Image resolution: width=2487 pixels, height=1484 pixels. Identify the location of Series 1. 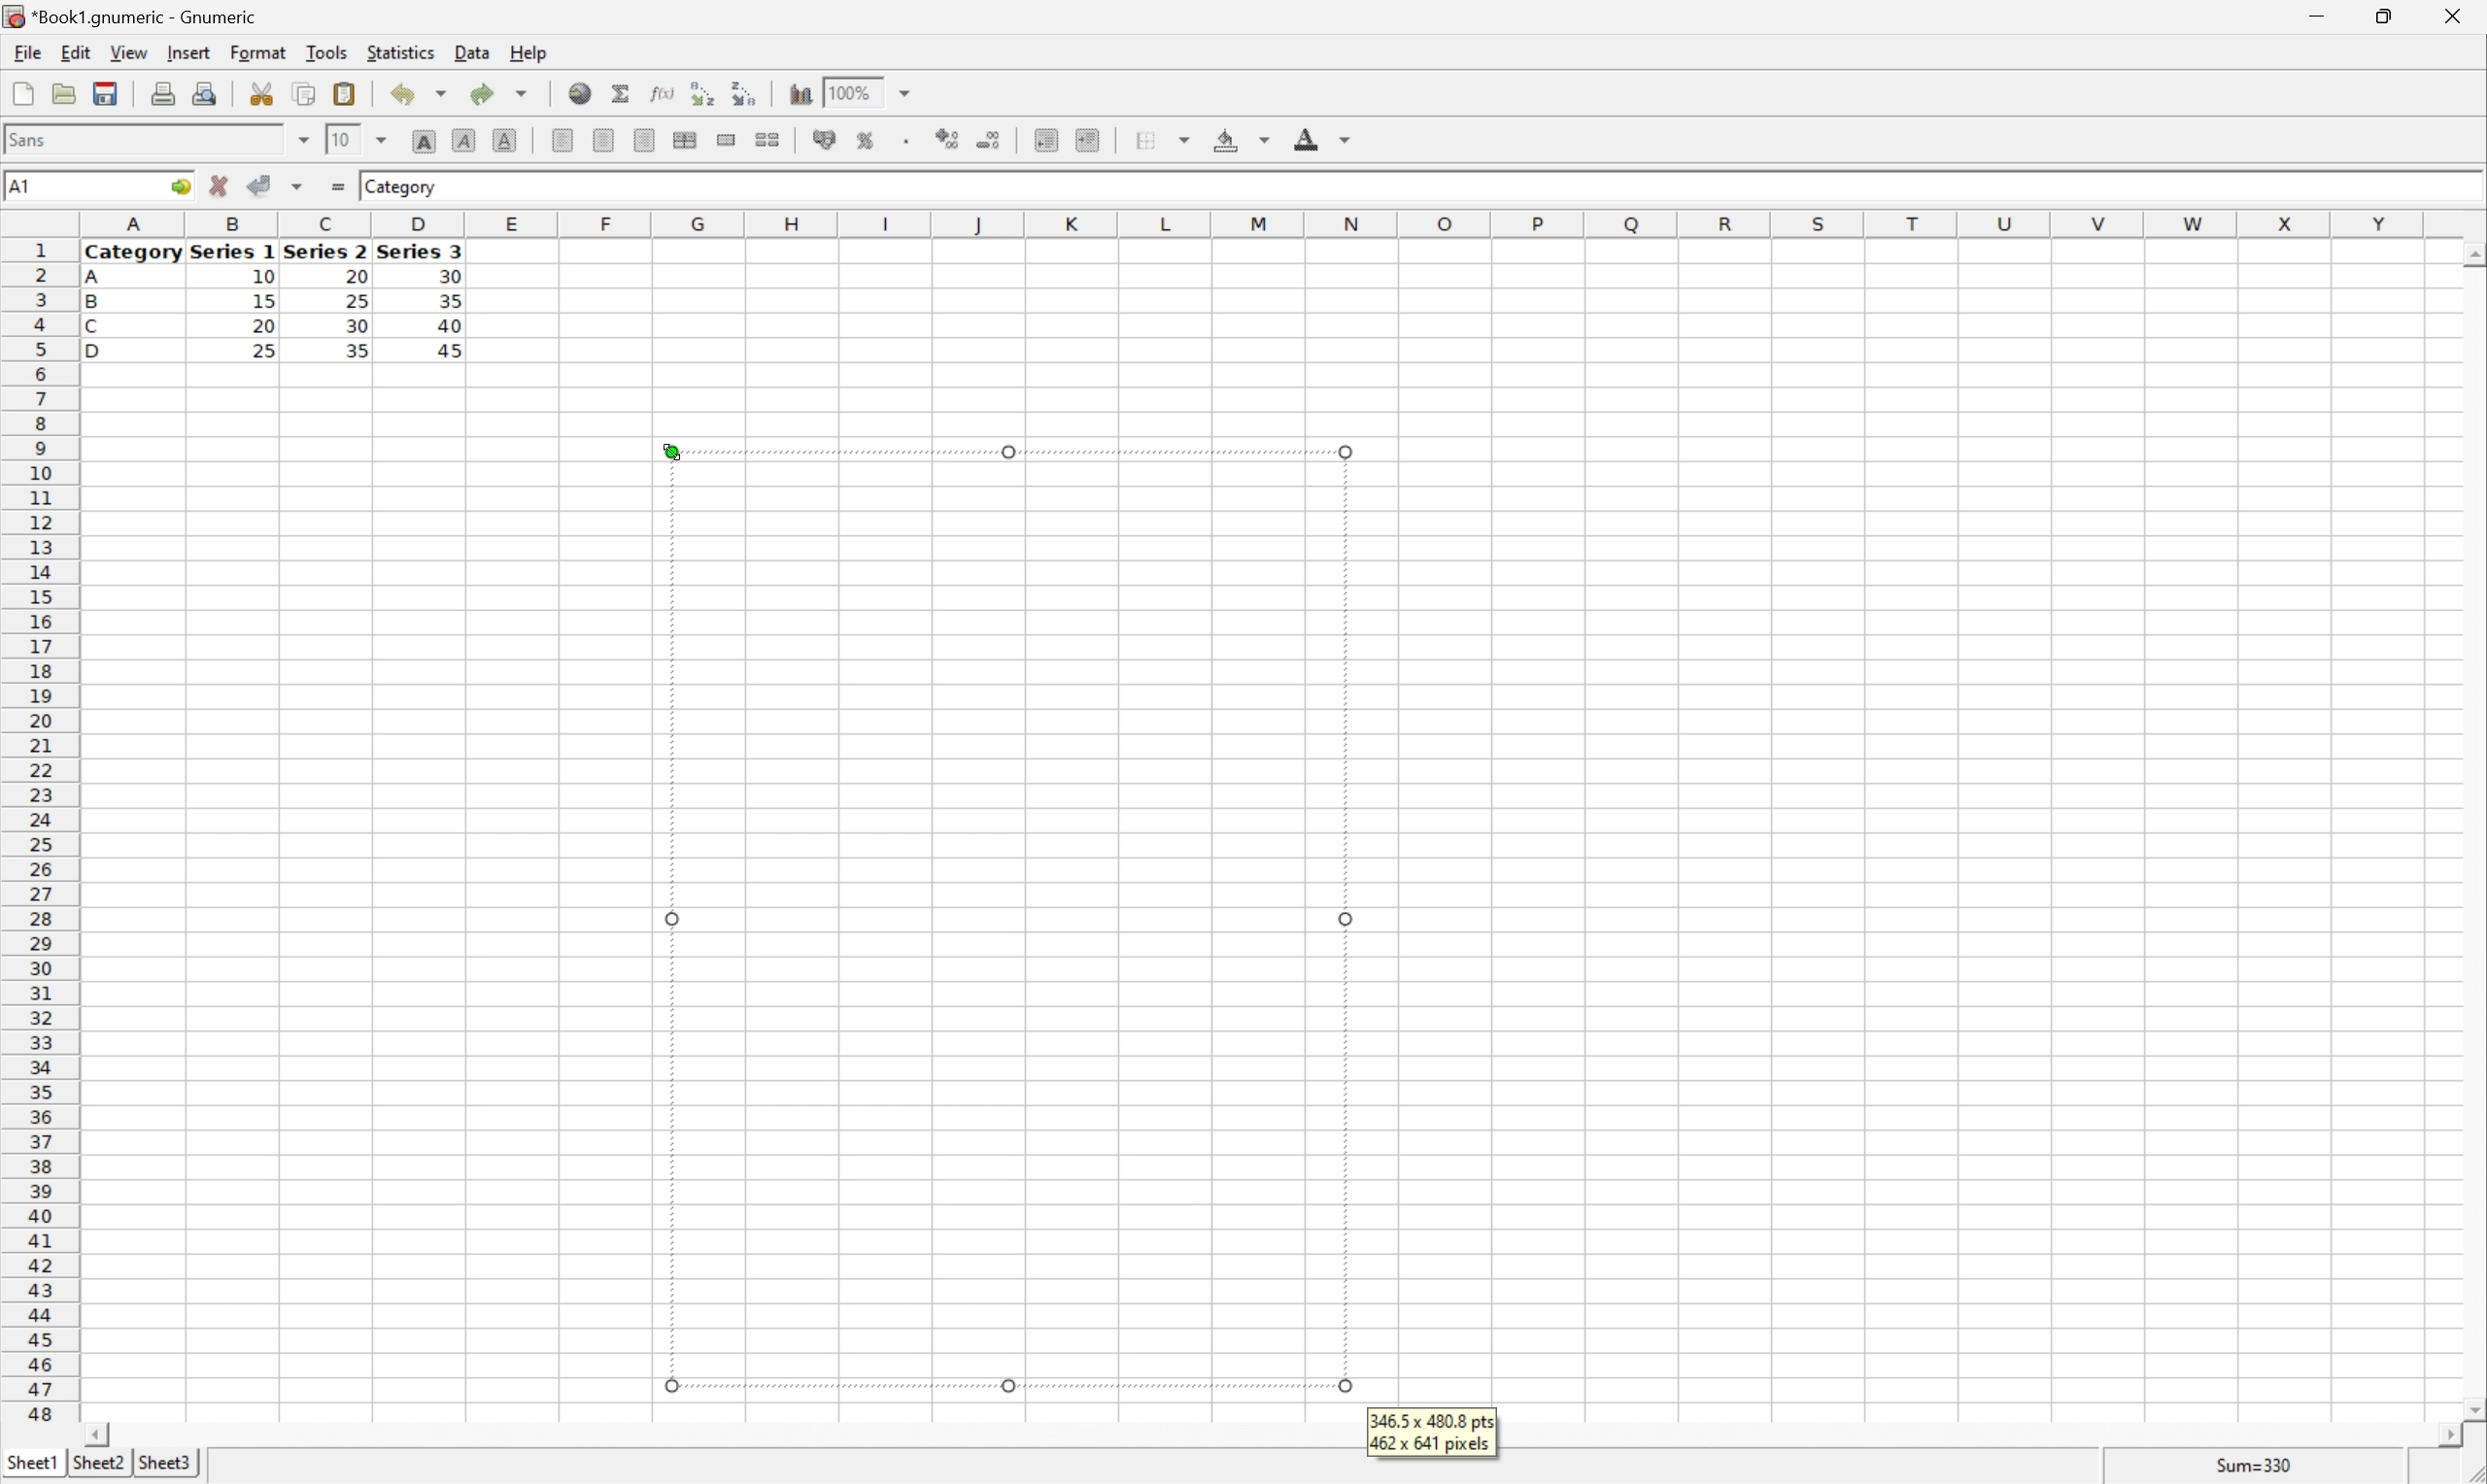
(233, 253).